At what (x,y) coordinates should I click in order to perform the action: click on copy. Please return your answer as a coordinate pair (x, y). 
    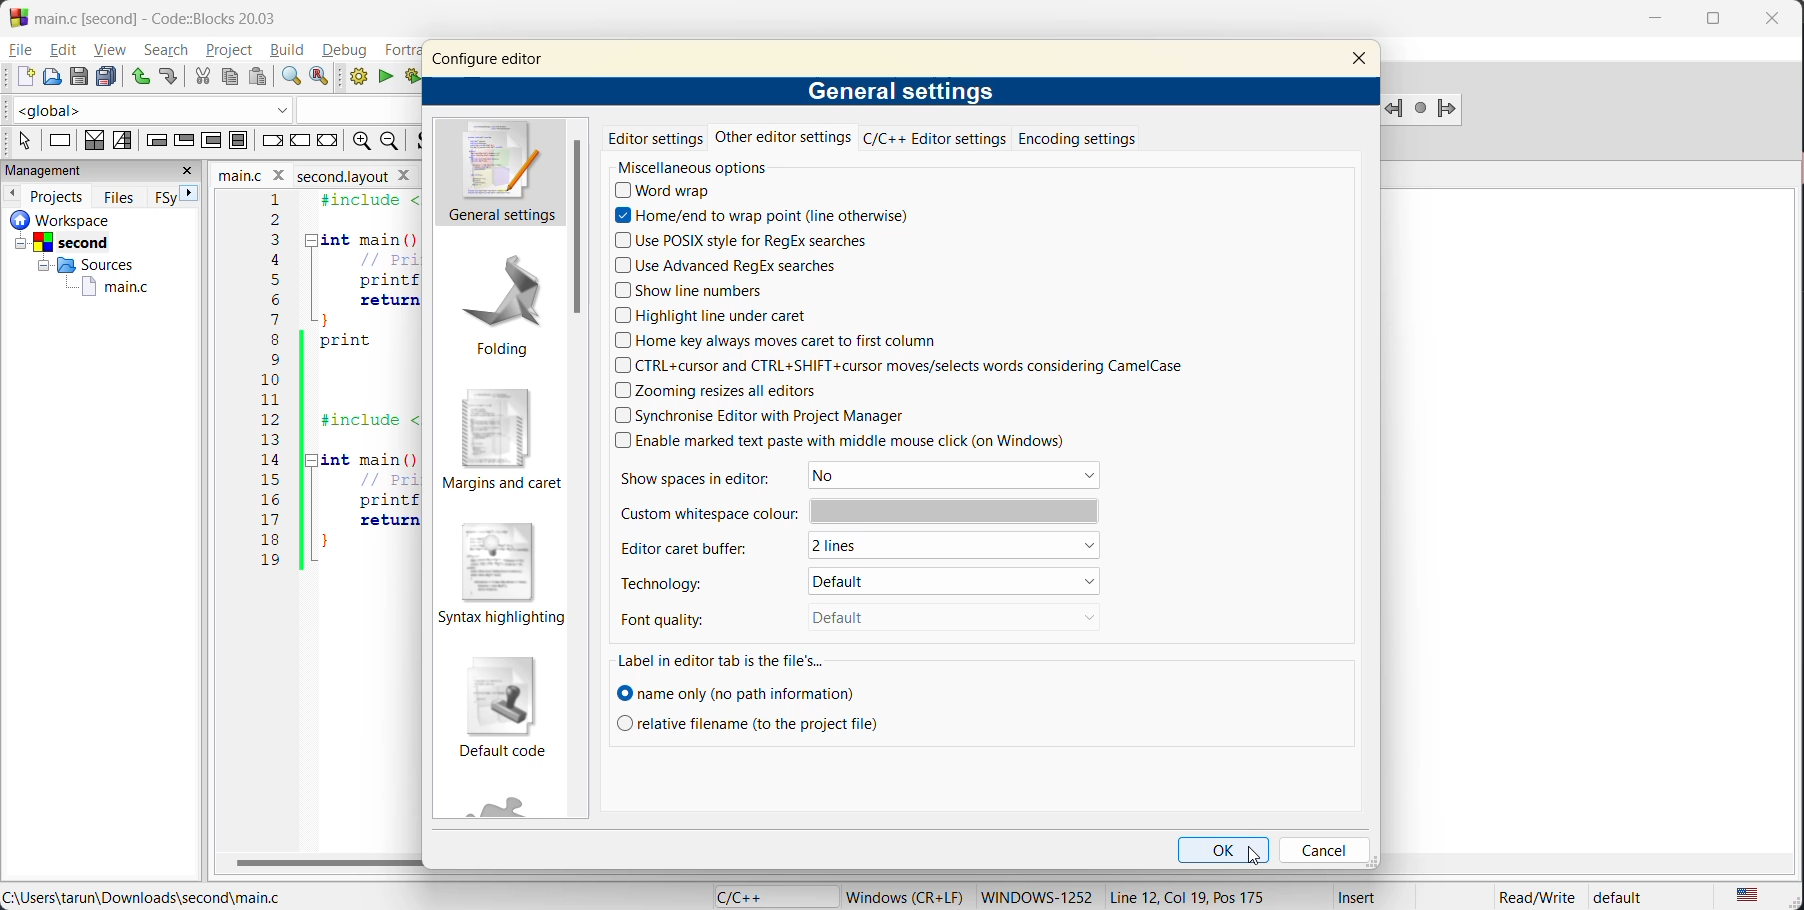
    Looking at the image, I should click on (228, 75).